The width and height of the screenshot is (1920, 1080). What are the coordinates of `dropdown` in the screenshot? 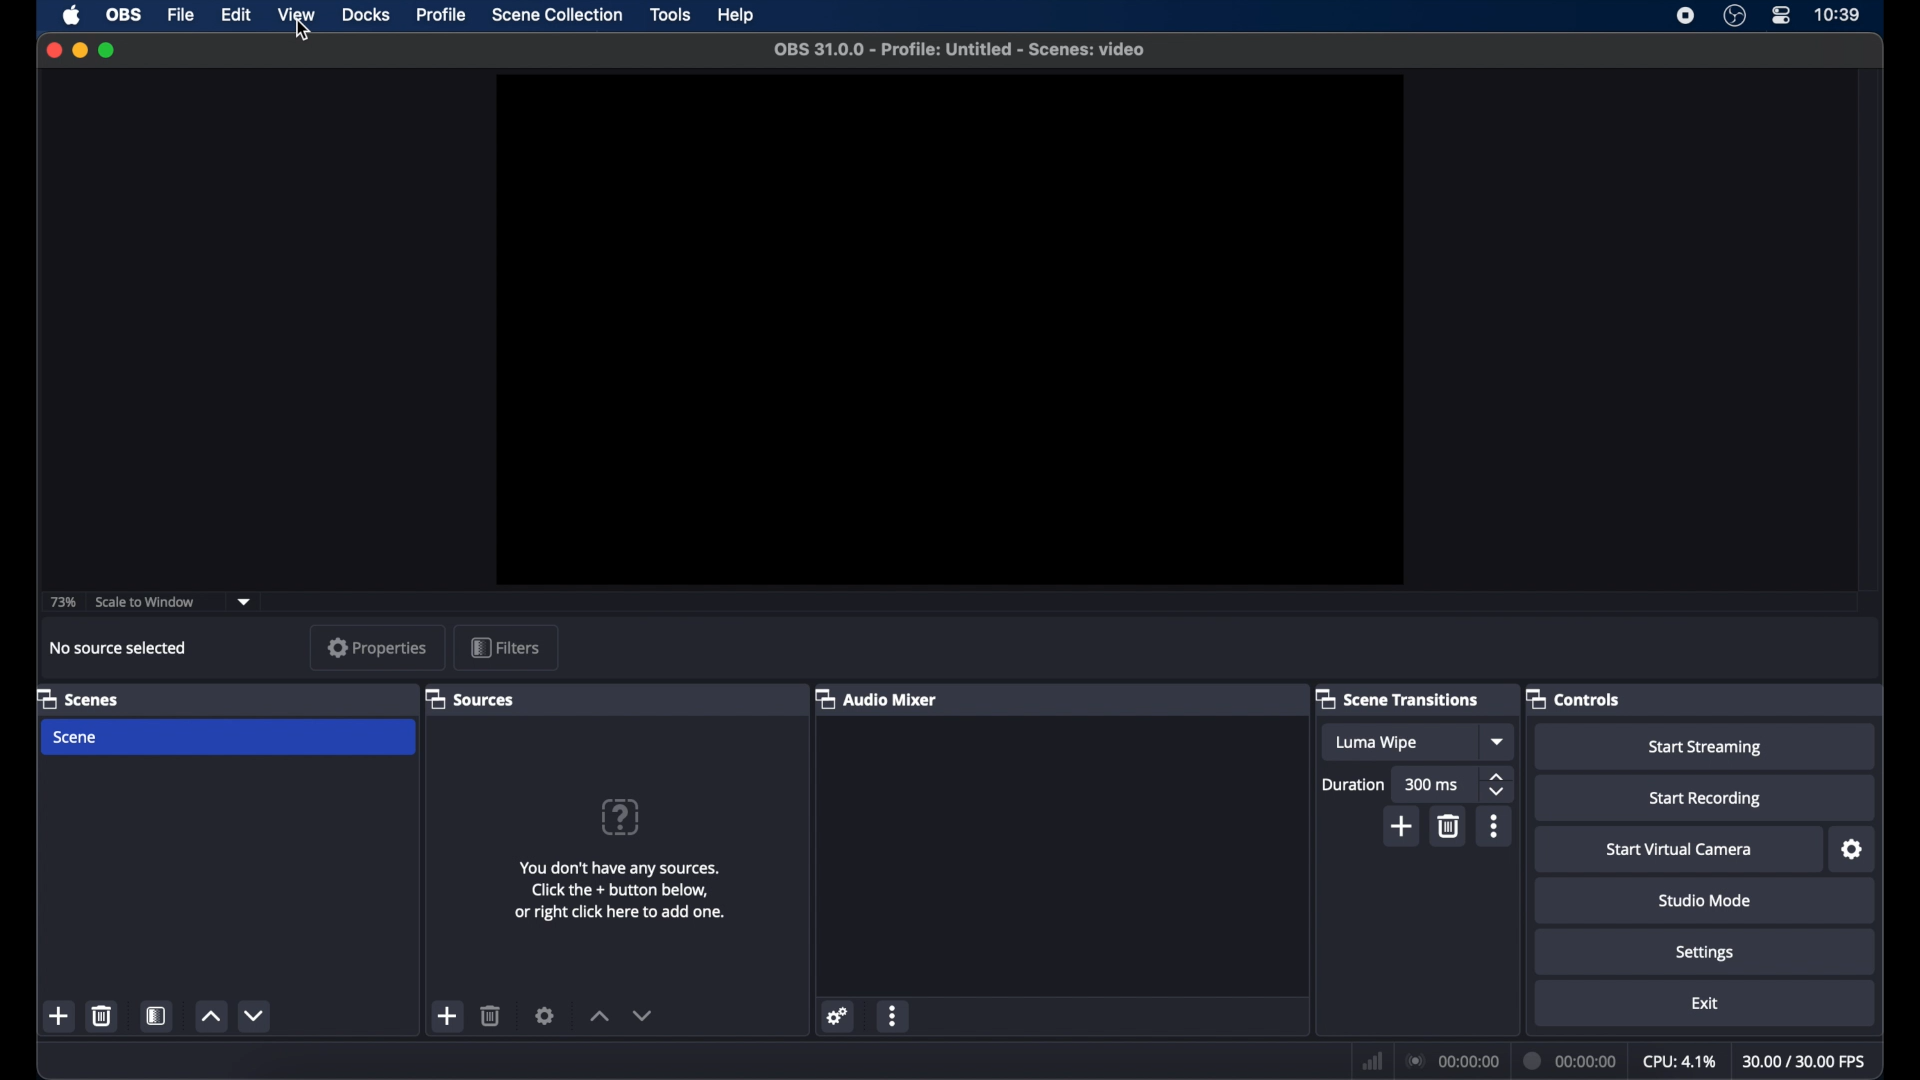 It's located at (244, 600).